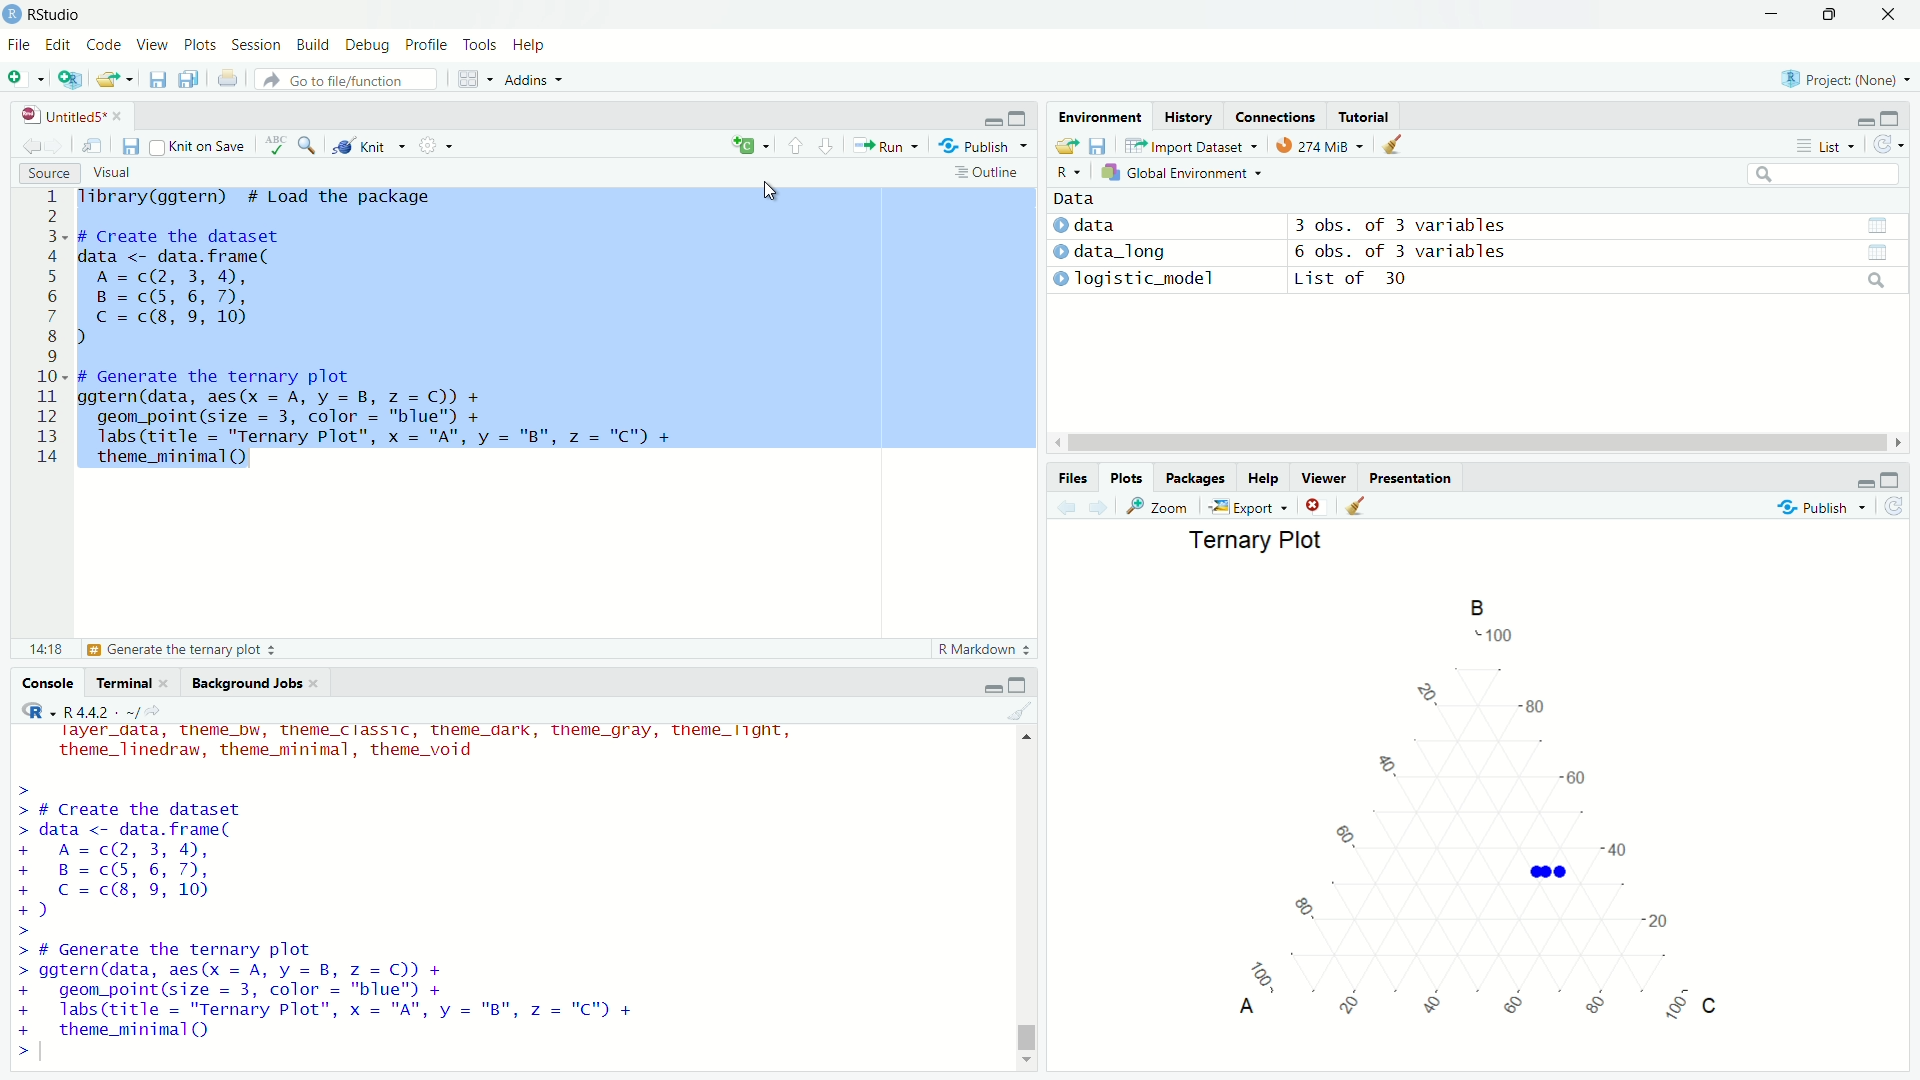 This screenshot has height=1080, width=1920. I want to click on clear, so click(1404, 148).